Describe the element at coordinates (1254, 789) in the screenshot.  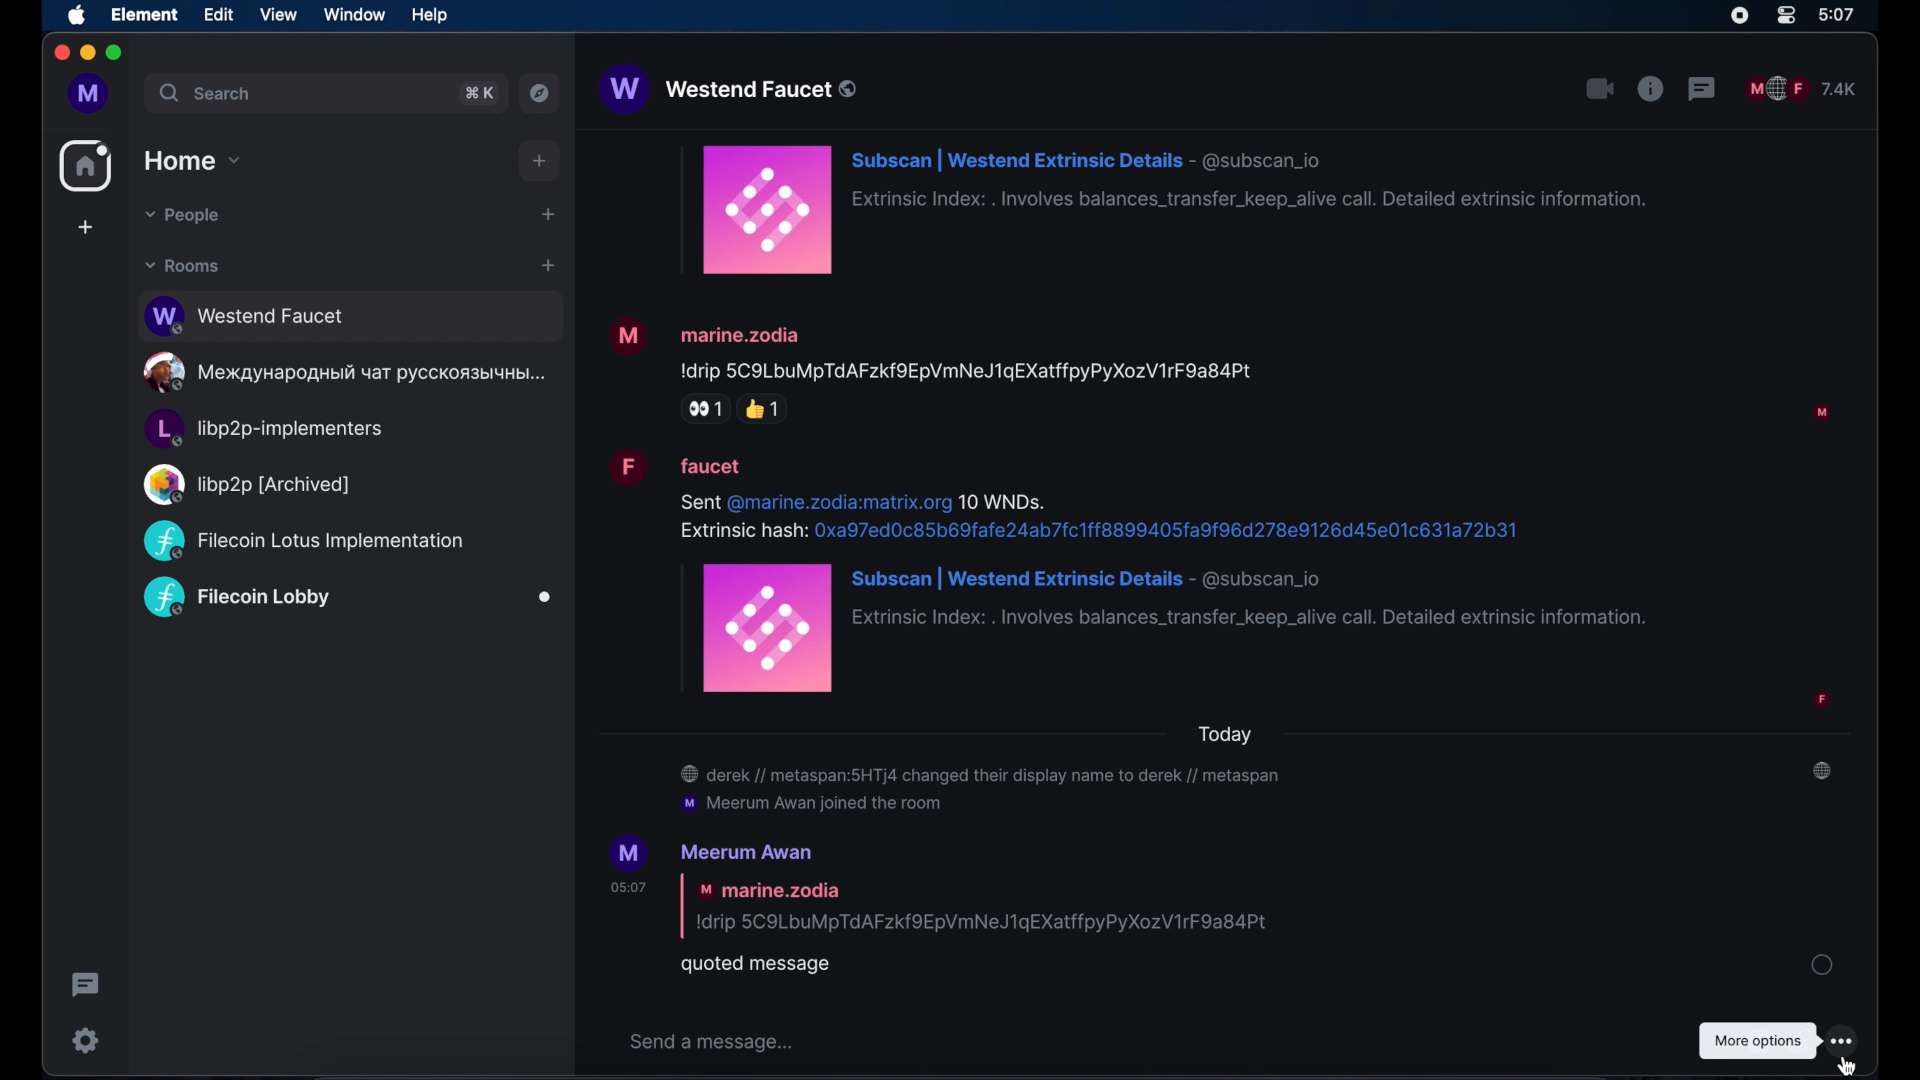
I see `room notifications` at that location.